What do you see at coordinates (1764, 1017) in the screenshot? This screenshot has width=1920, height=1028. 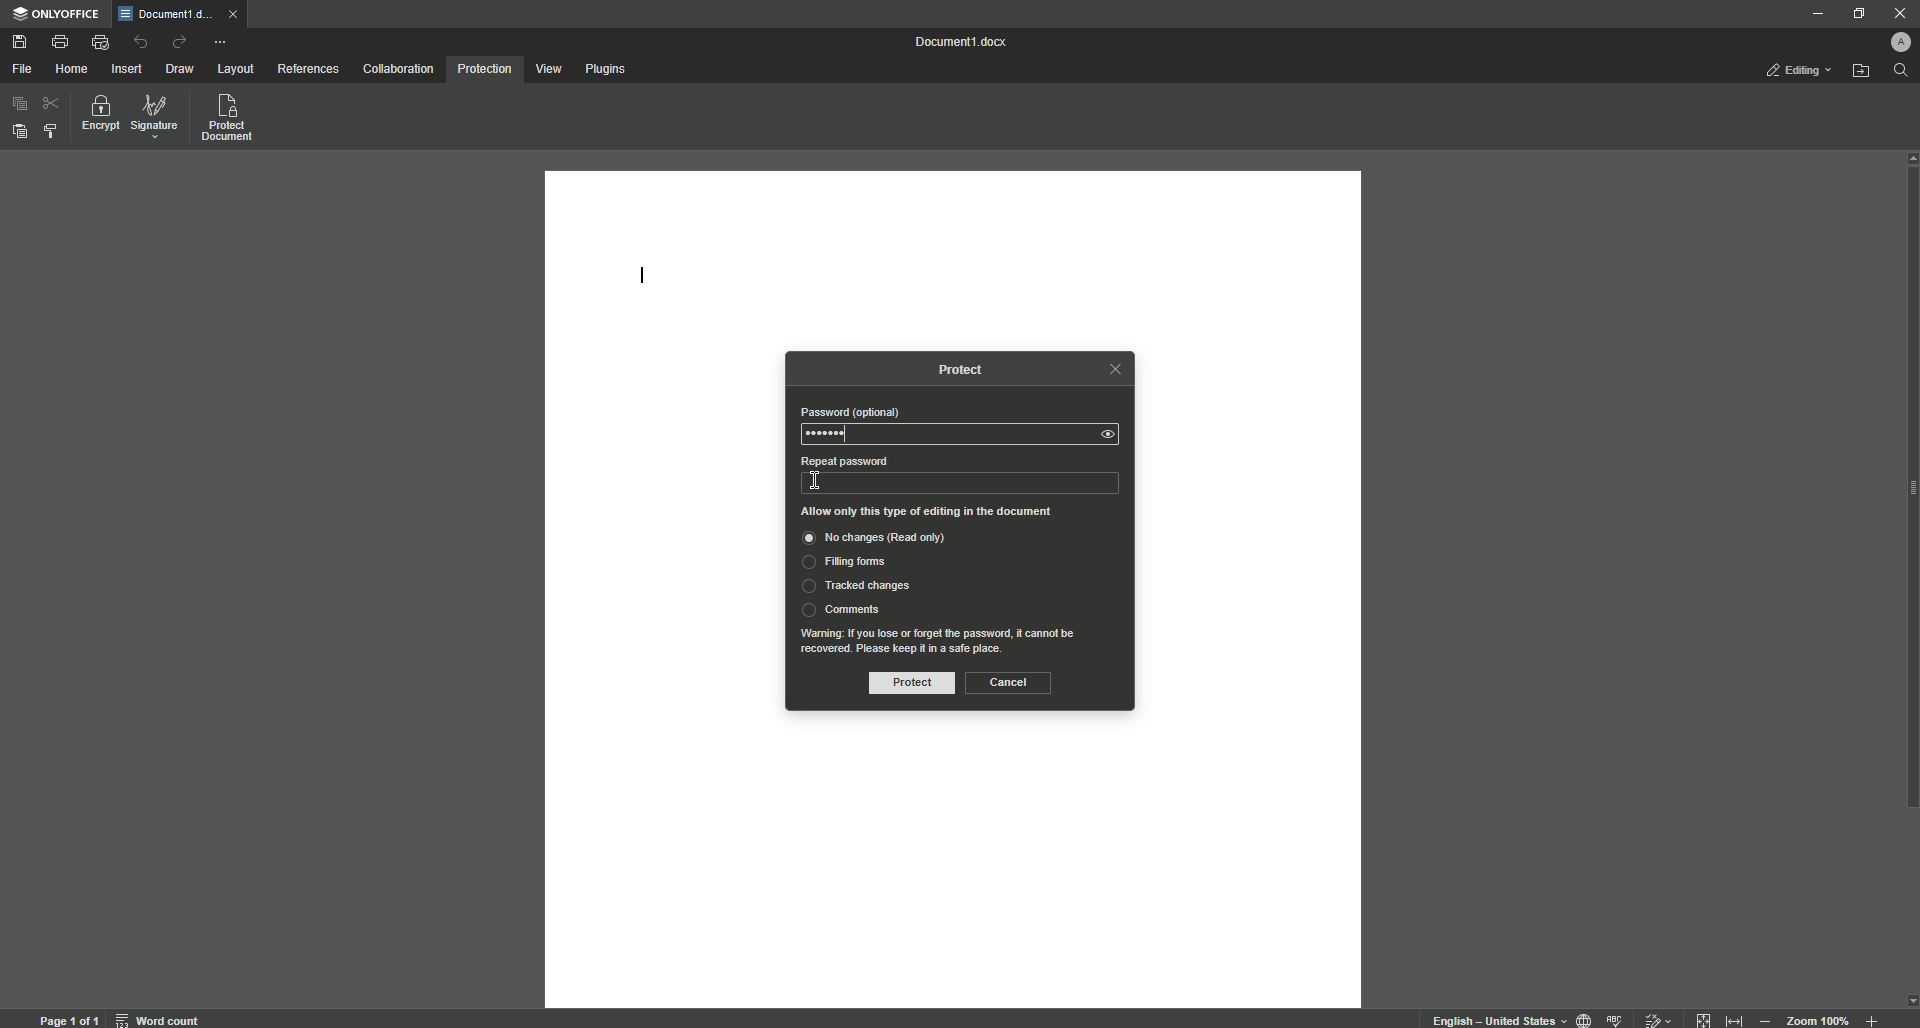 I see `Zoom out` at bounding box center [1764, 1017].